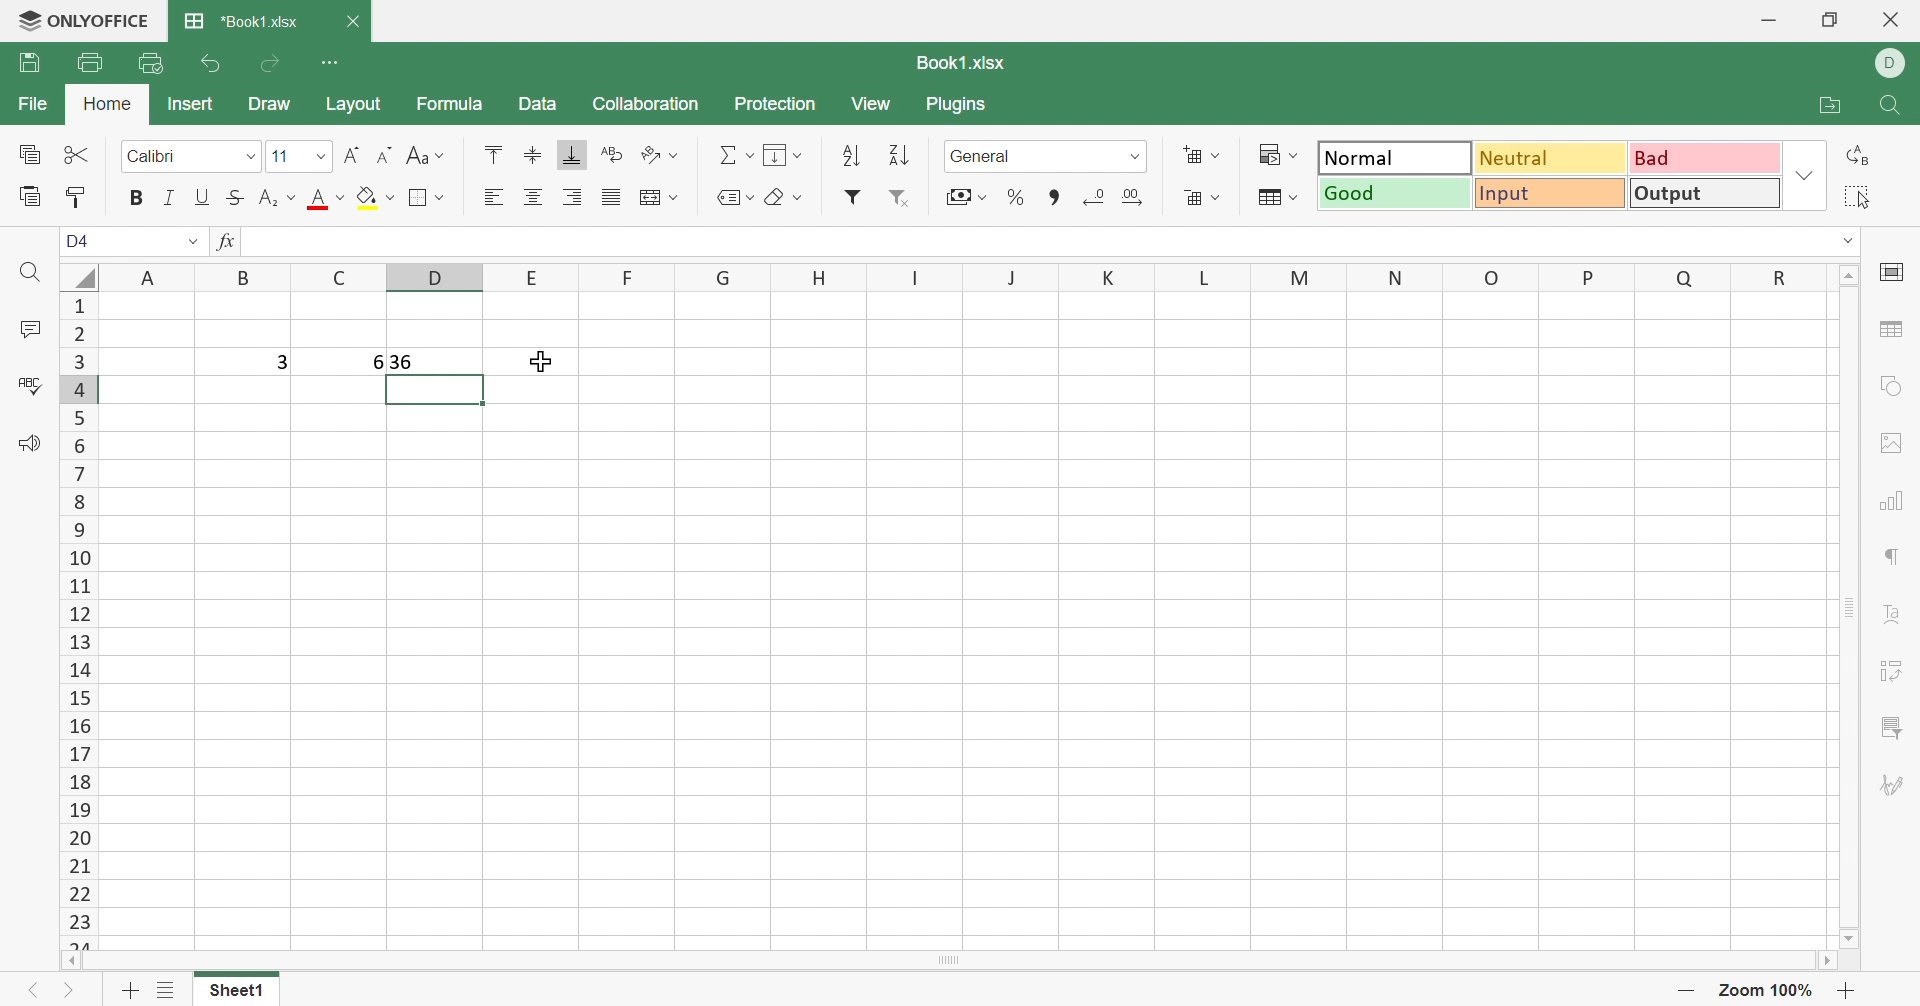 This screenshot has width=1920, height=1006. What do you see at coordinates (1895, 106) in the screenshot?
I see `Find` at bounding box center [1895, 106].